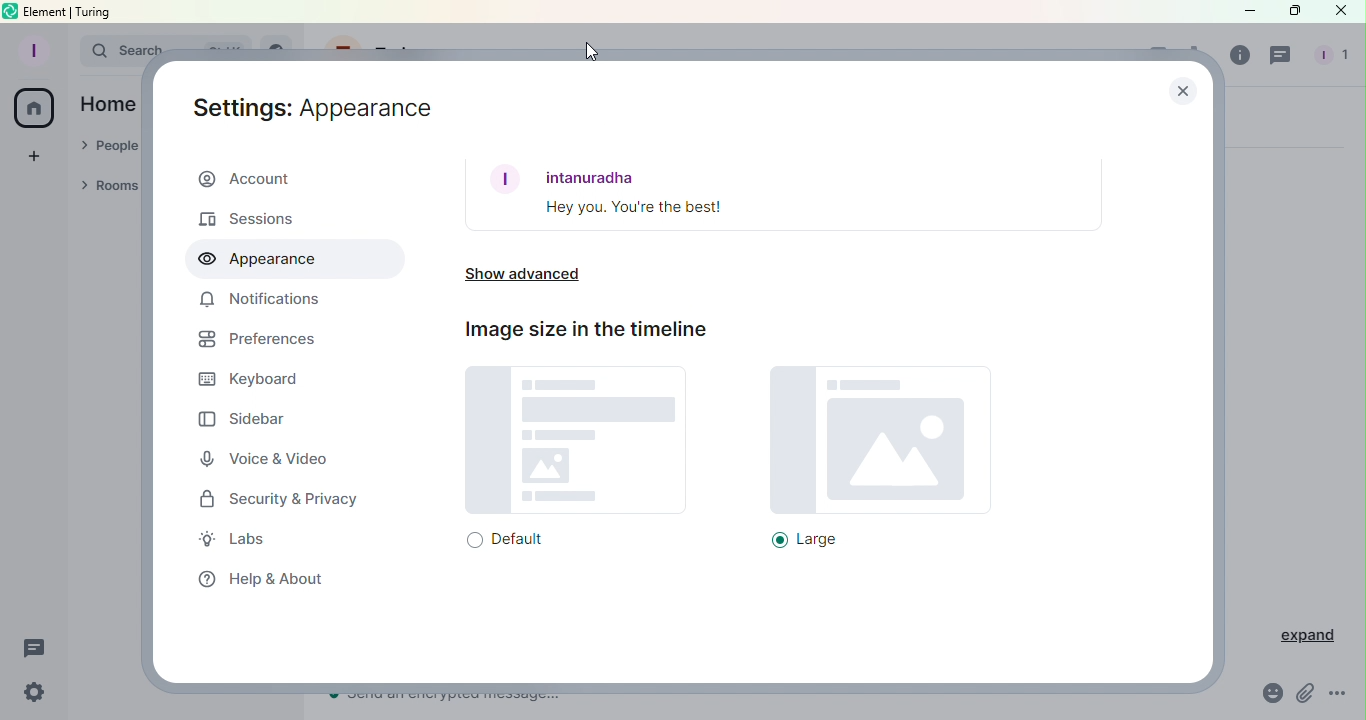 The height and width of the screenshot is (720, 1366). Describe the element at coordinates (1298, 636) in the screenshot. I see `Expand` at that location.